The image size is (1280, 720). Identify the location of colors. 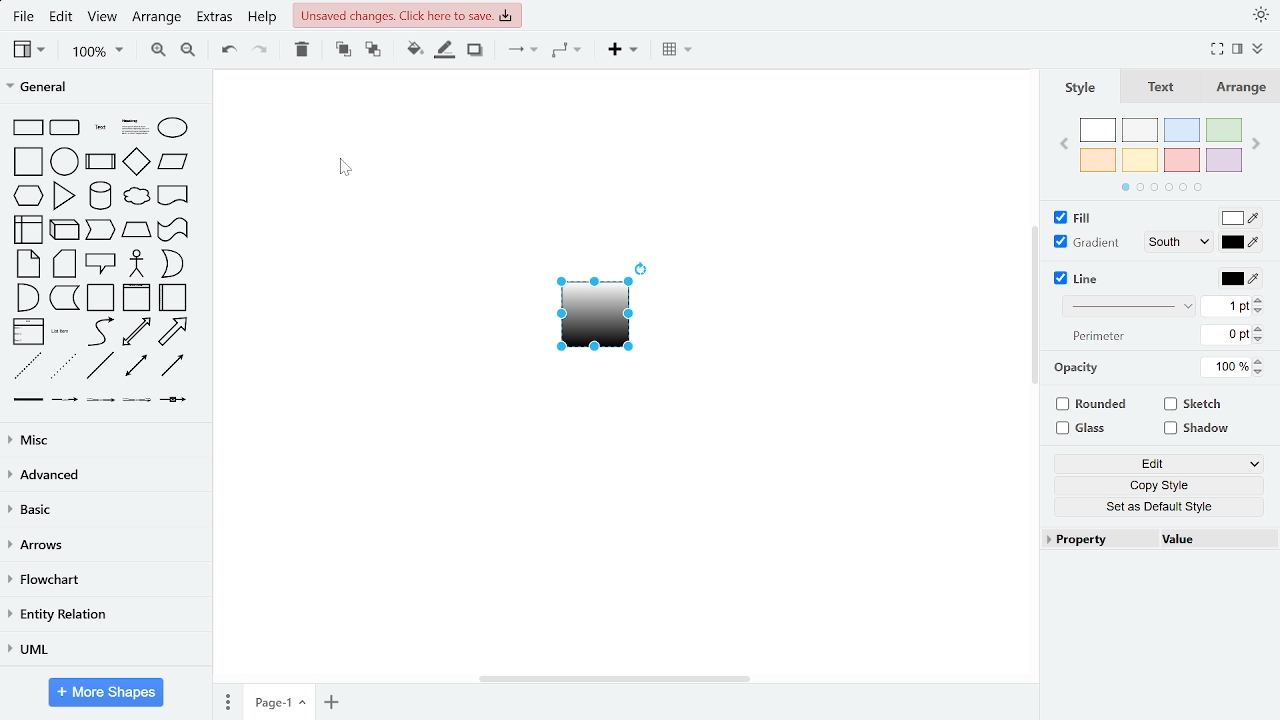
(1158, 151).